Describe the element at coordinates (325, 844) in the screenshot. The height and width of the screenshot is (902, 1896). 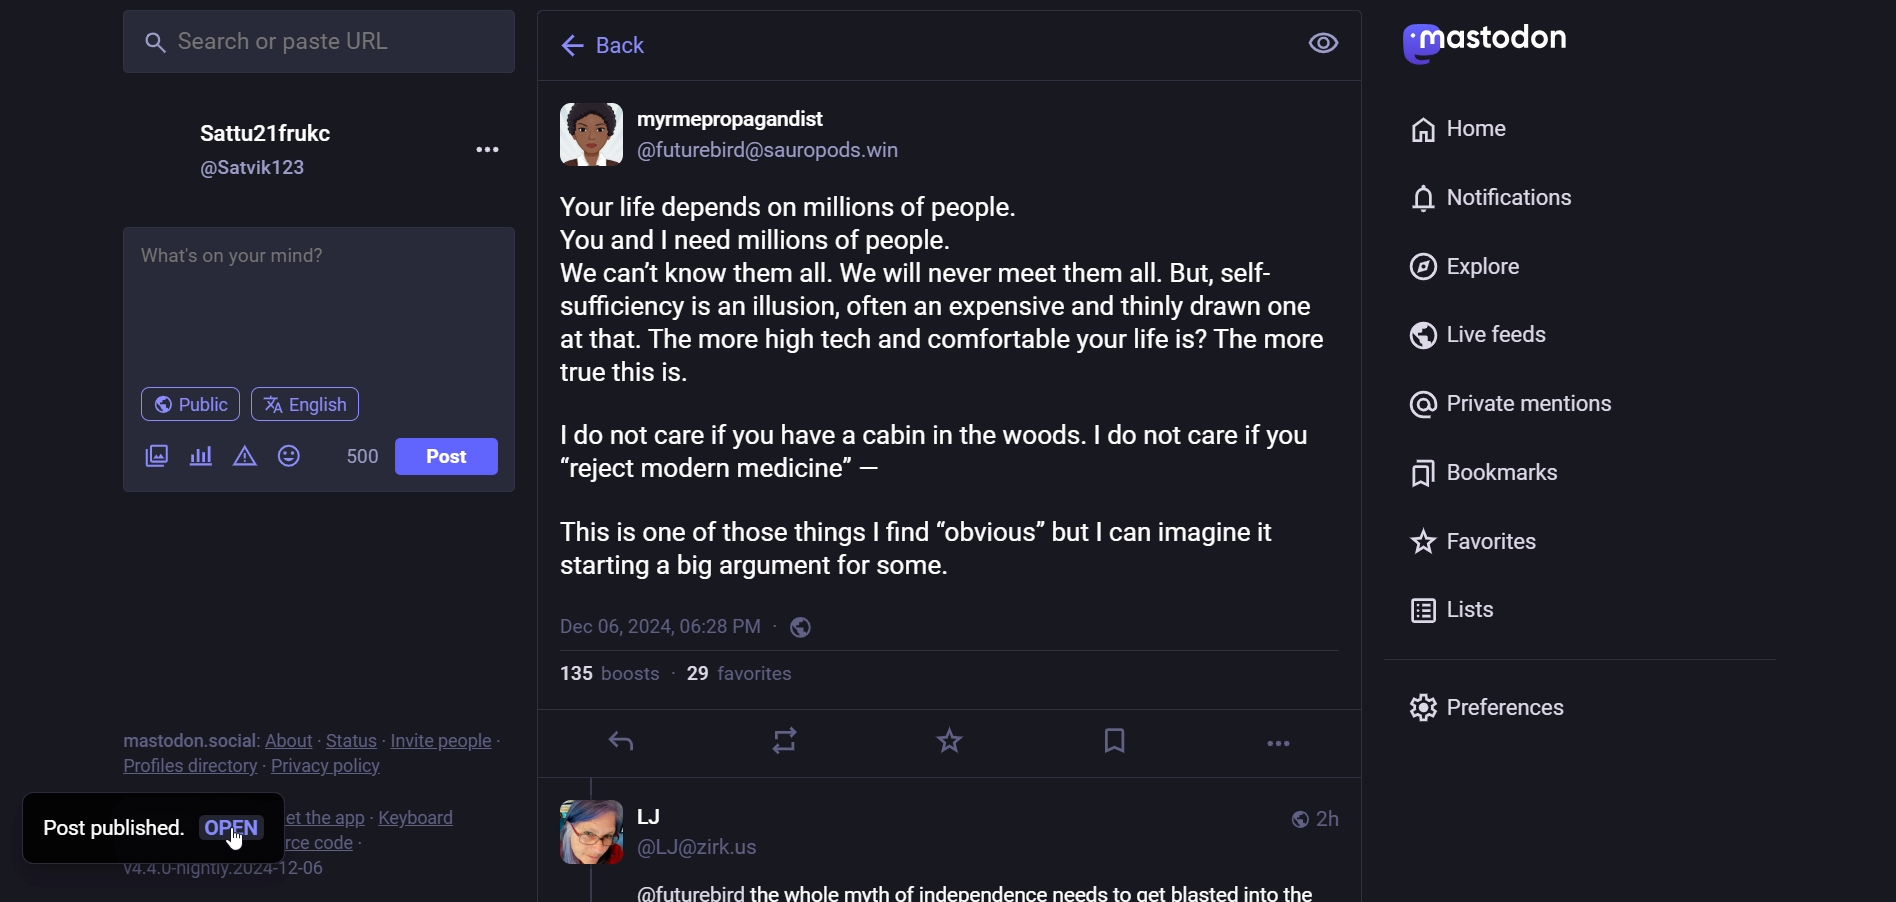
I see `source code` at that location.